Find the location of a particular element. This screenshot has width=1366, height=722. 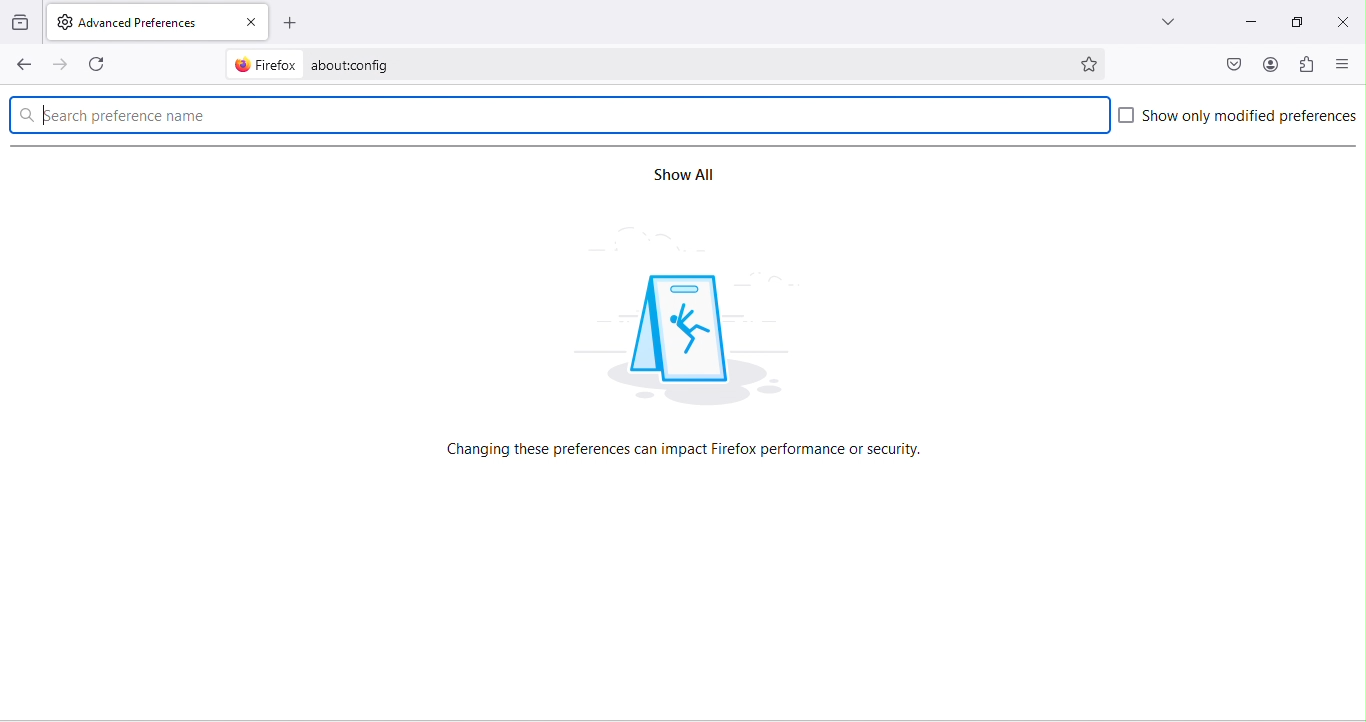

bookmark is located at coordinates (1092, 62).